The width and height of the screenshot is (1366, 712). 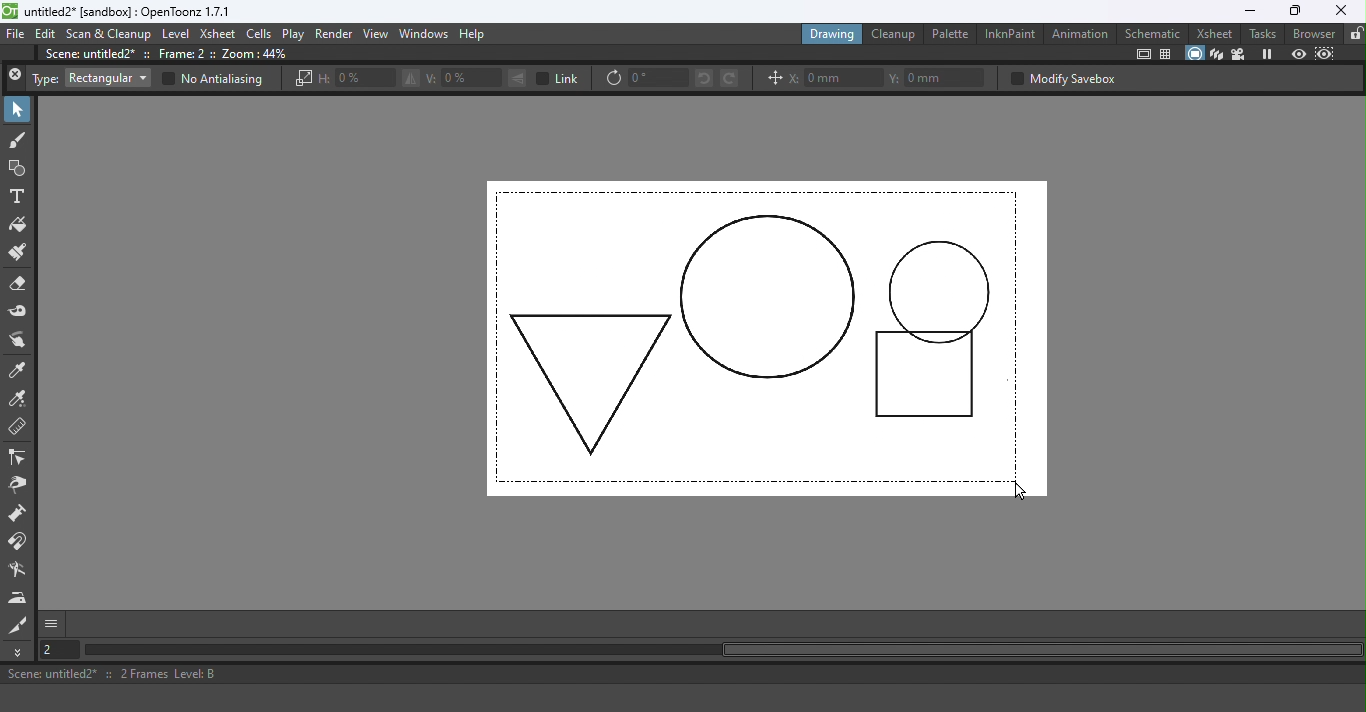 I want to click on Preview, so click(x=1298, y=53).